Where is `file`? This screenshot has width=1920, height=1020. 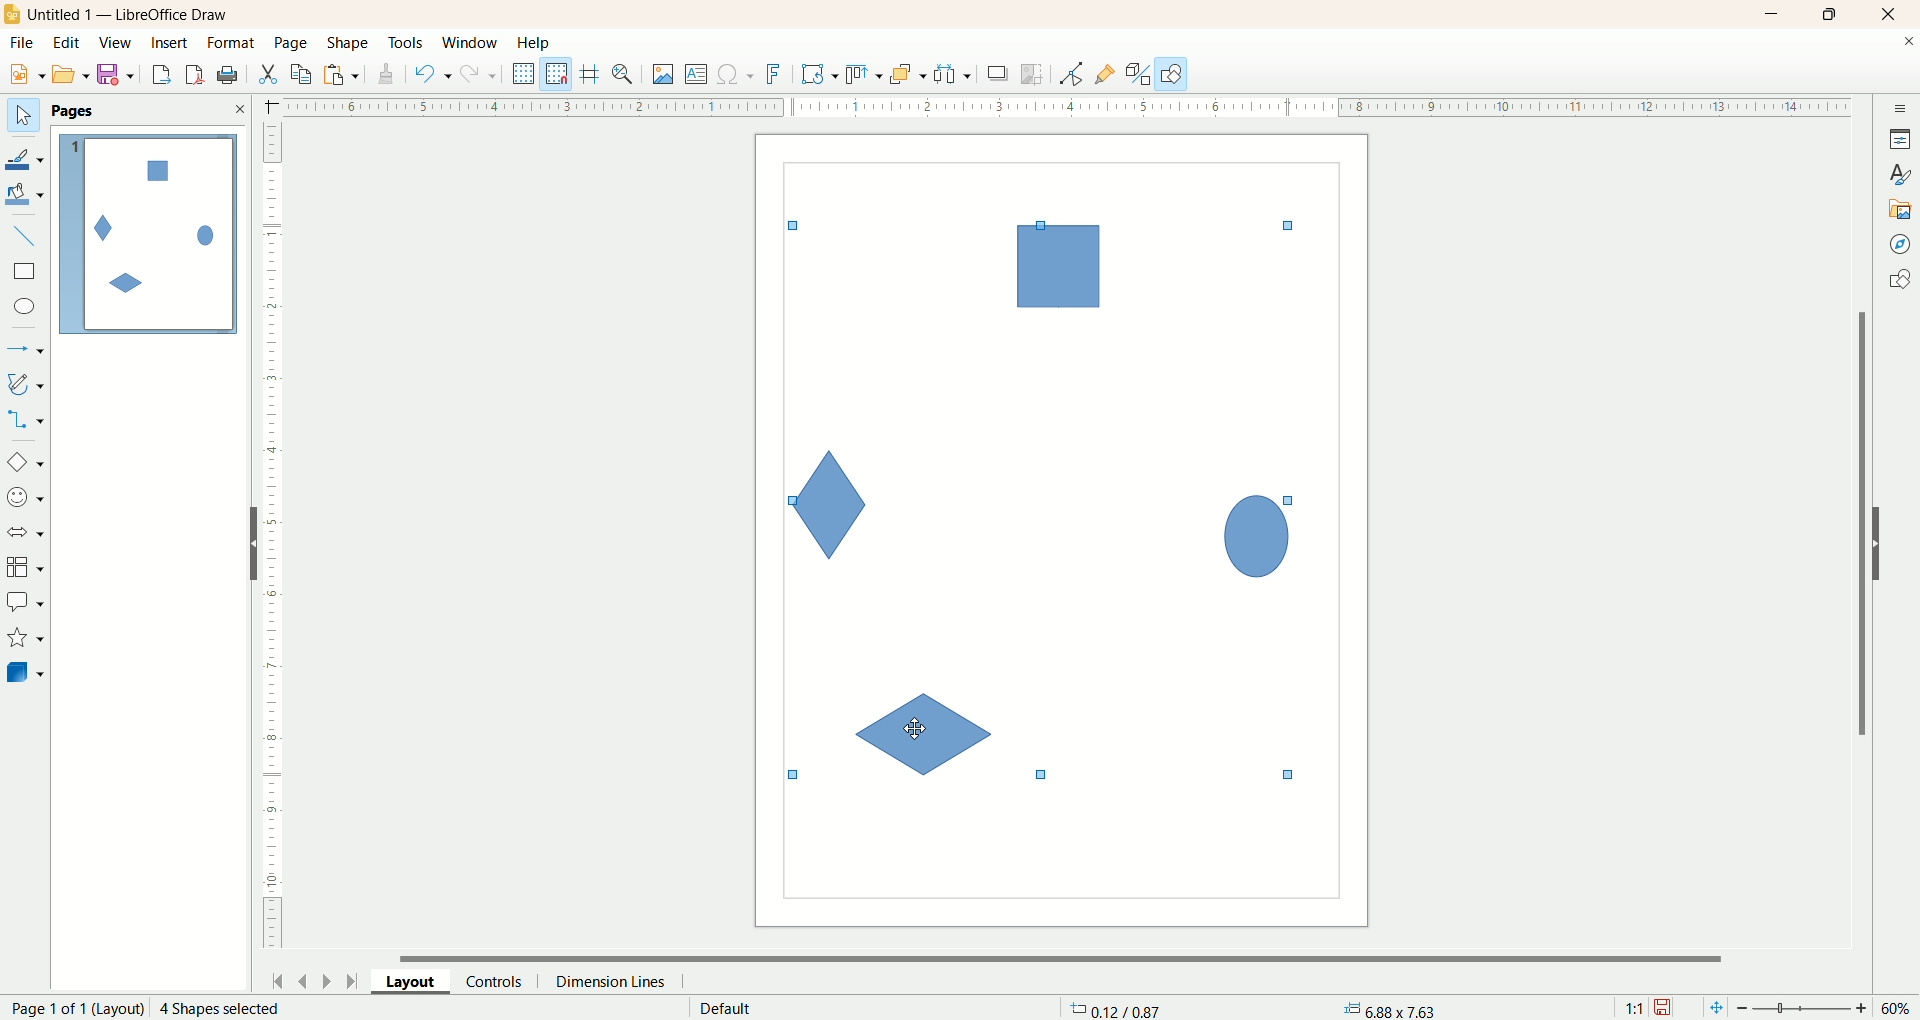
file is located at coordinates (25, 43).